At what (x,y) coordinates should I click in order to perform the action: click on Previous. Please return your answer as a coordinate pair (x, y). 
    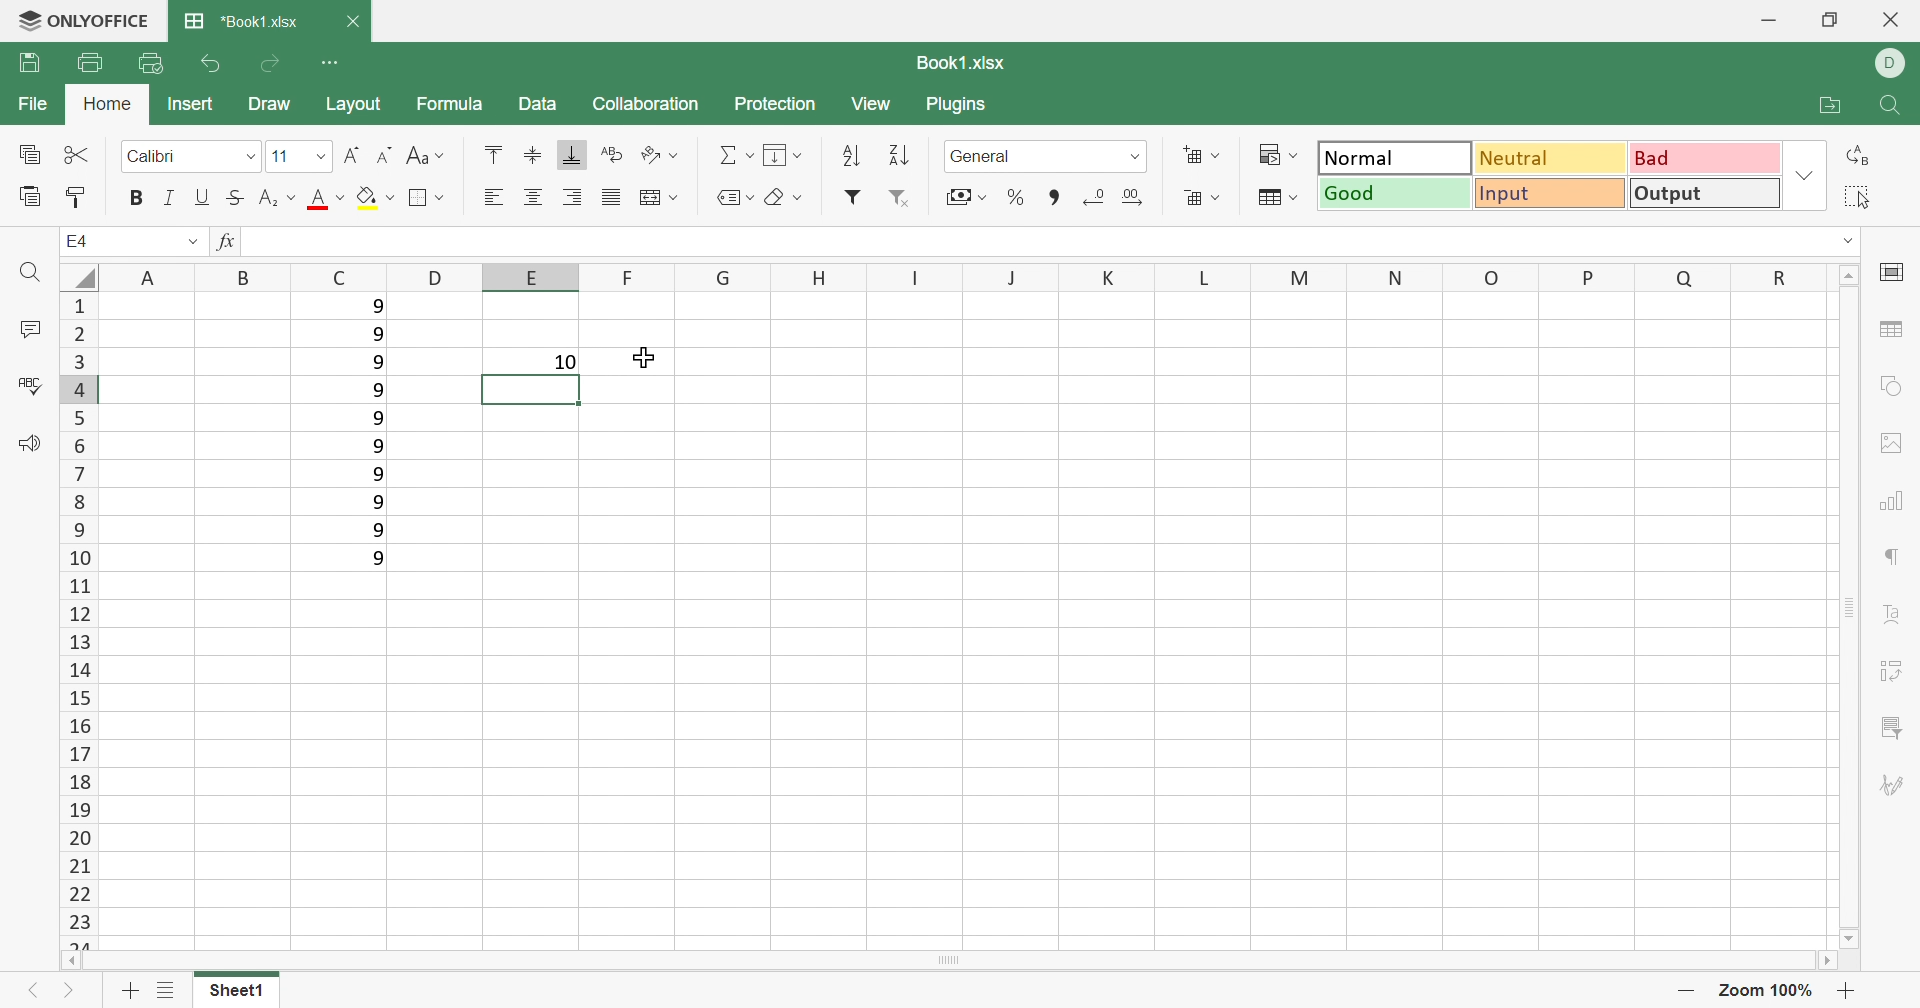
    Looking at the image, I should click on (33, 991).